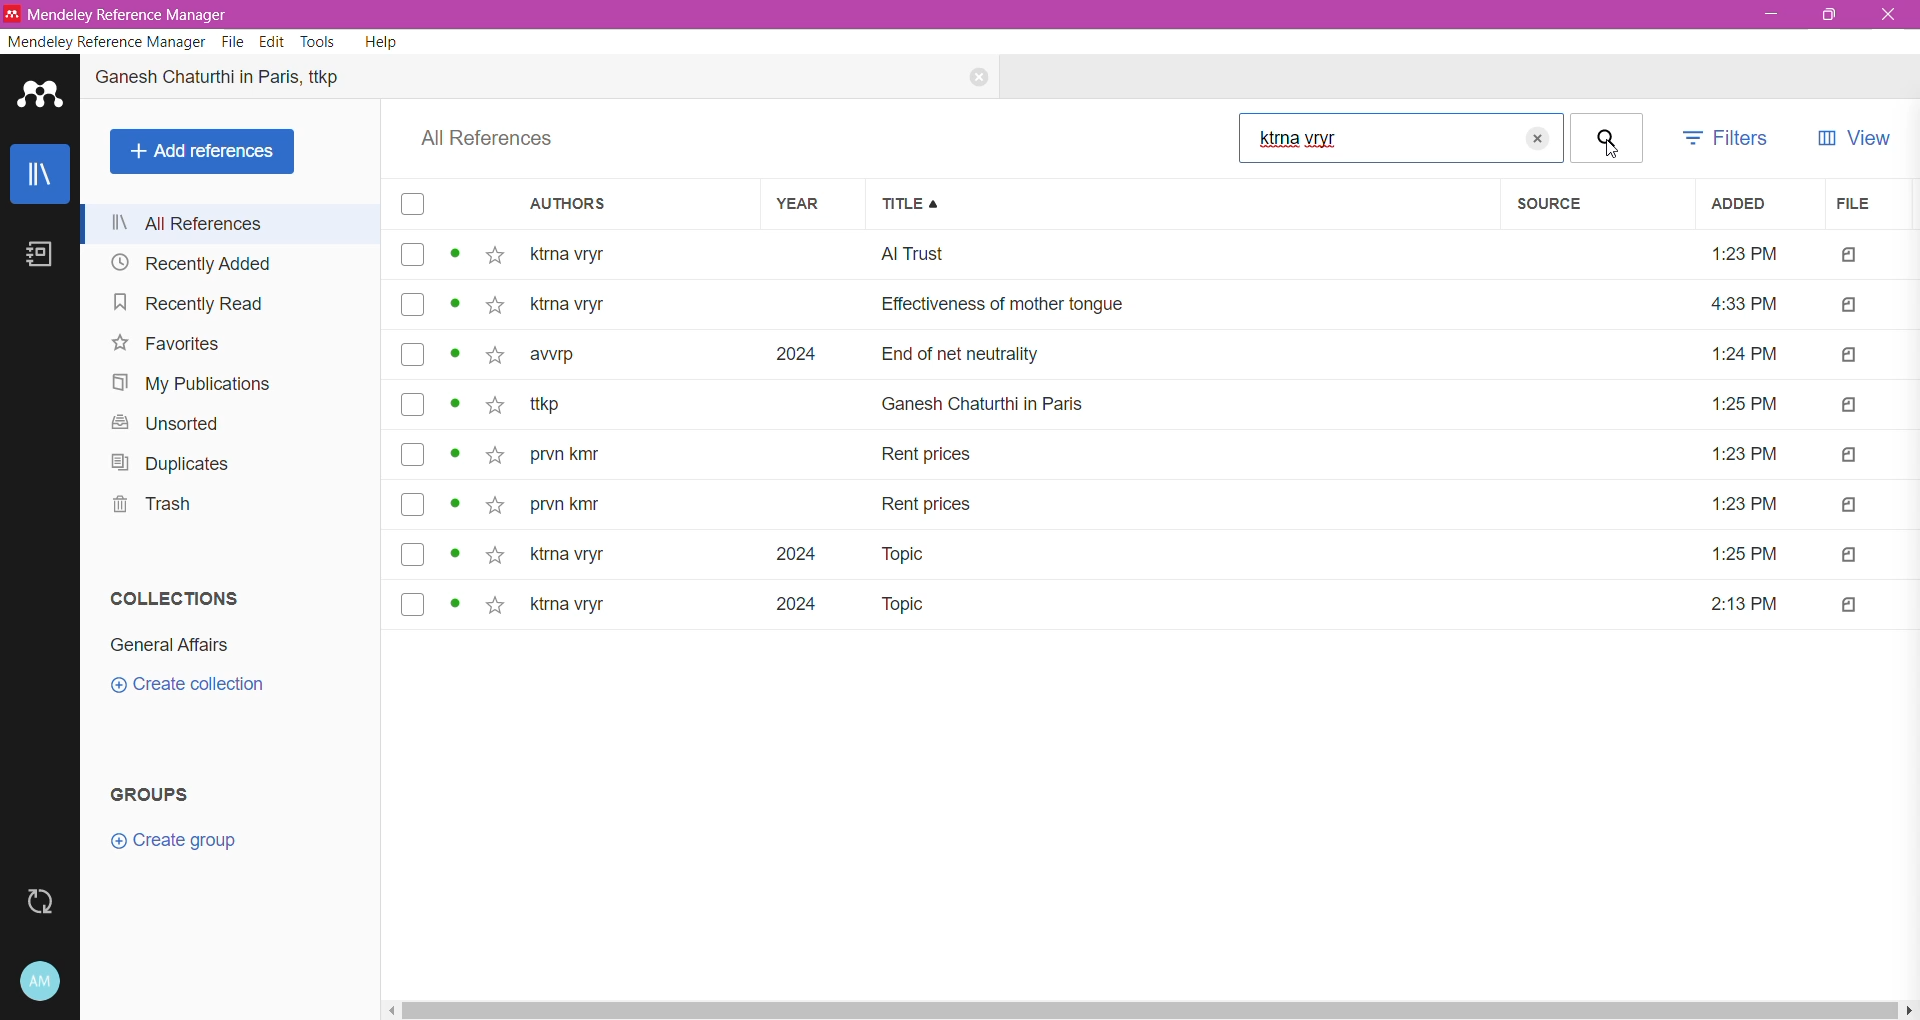 Image resolution: width=1920 pixels, height=1020 pixels. What do you see at coordinates (412, 403) in the screenshot?
I see `select reference ` at bounding box center [412, 403].